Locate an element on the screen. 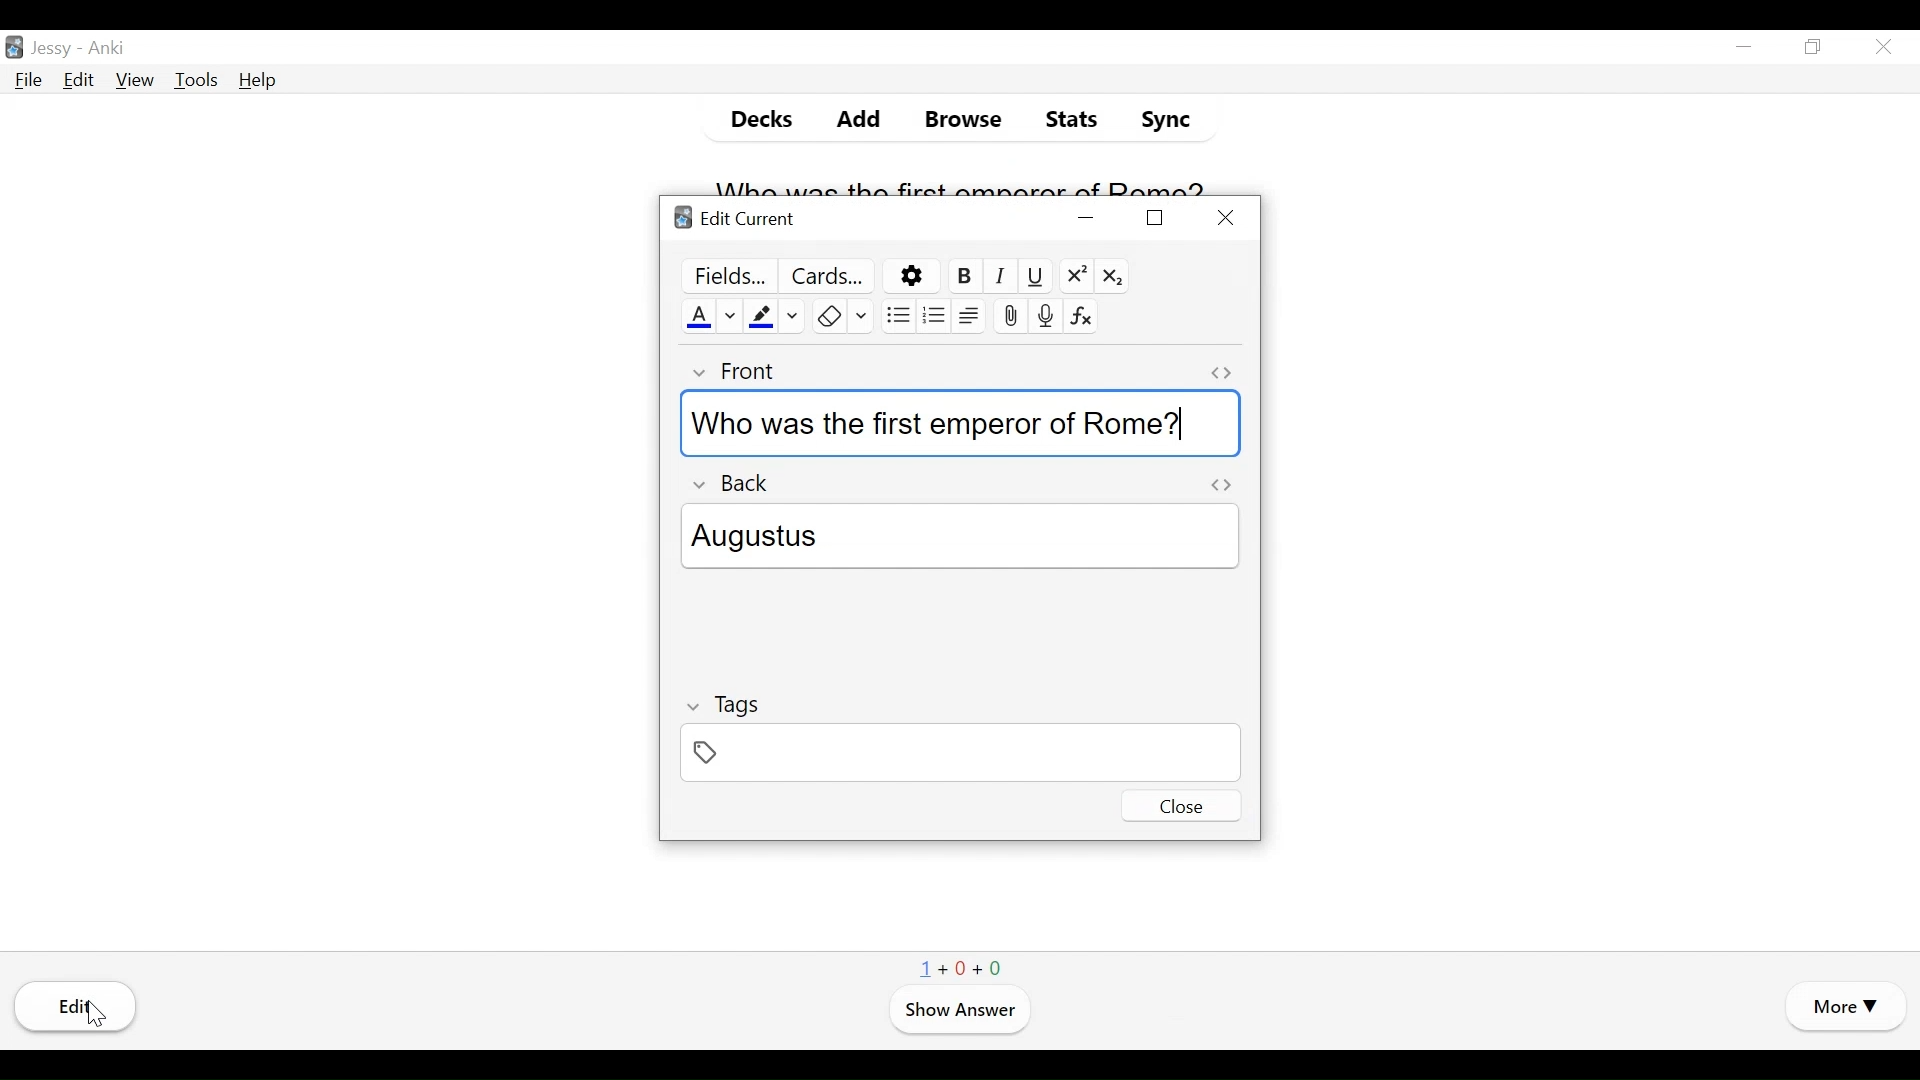 The image size is (1920, 1080). Options is located at coordinates (908, 275).